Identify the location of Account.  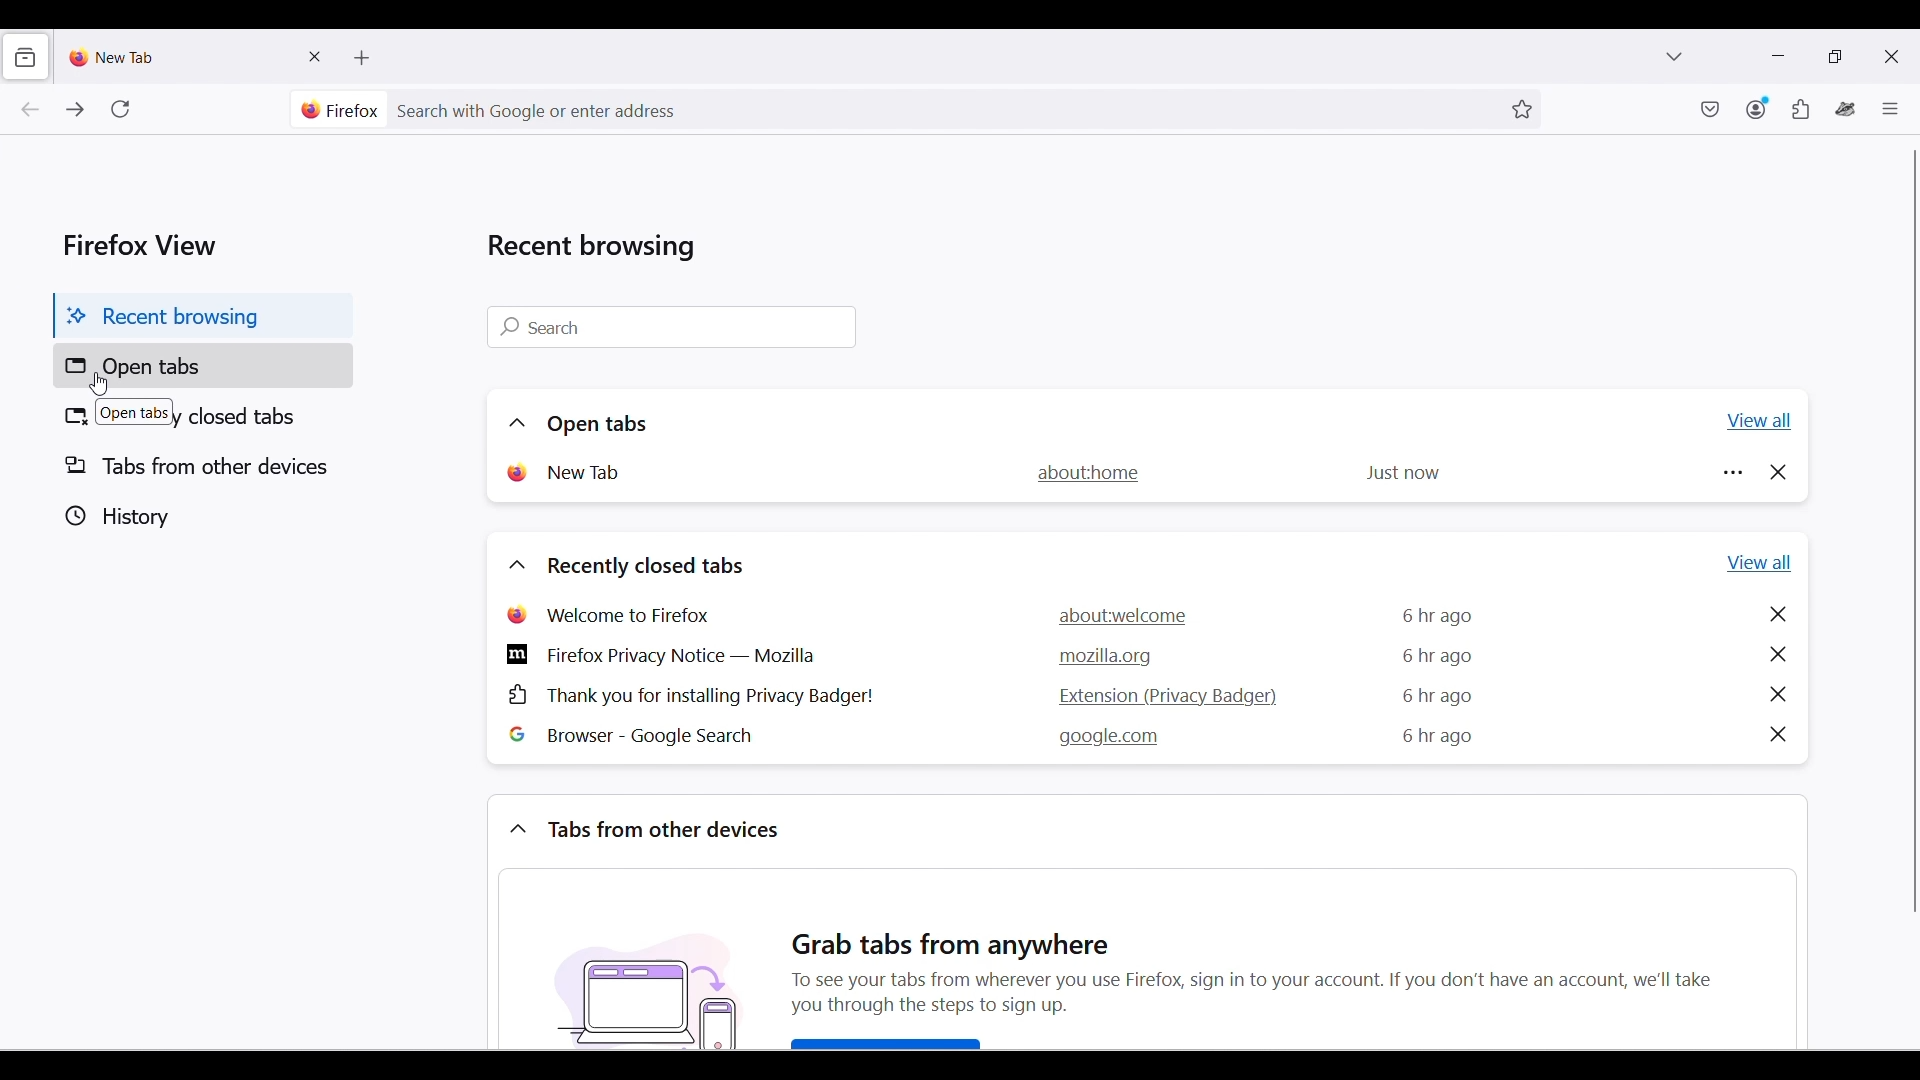
(1758, 108).